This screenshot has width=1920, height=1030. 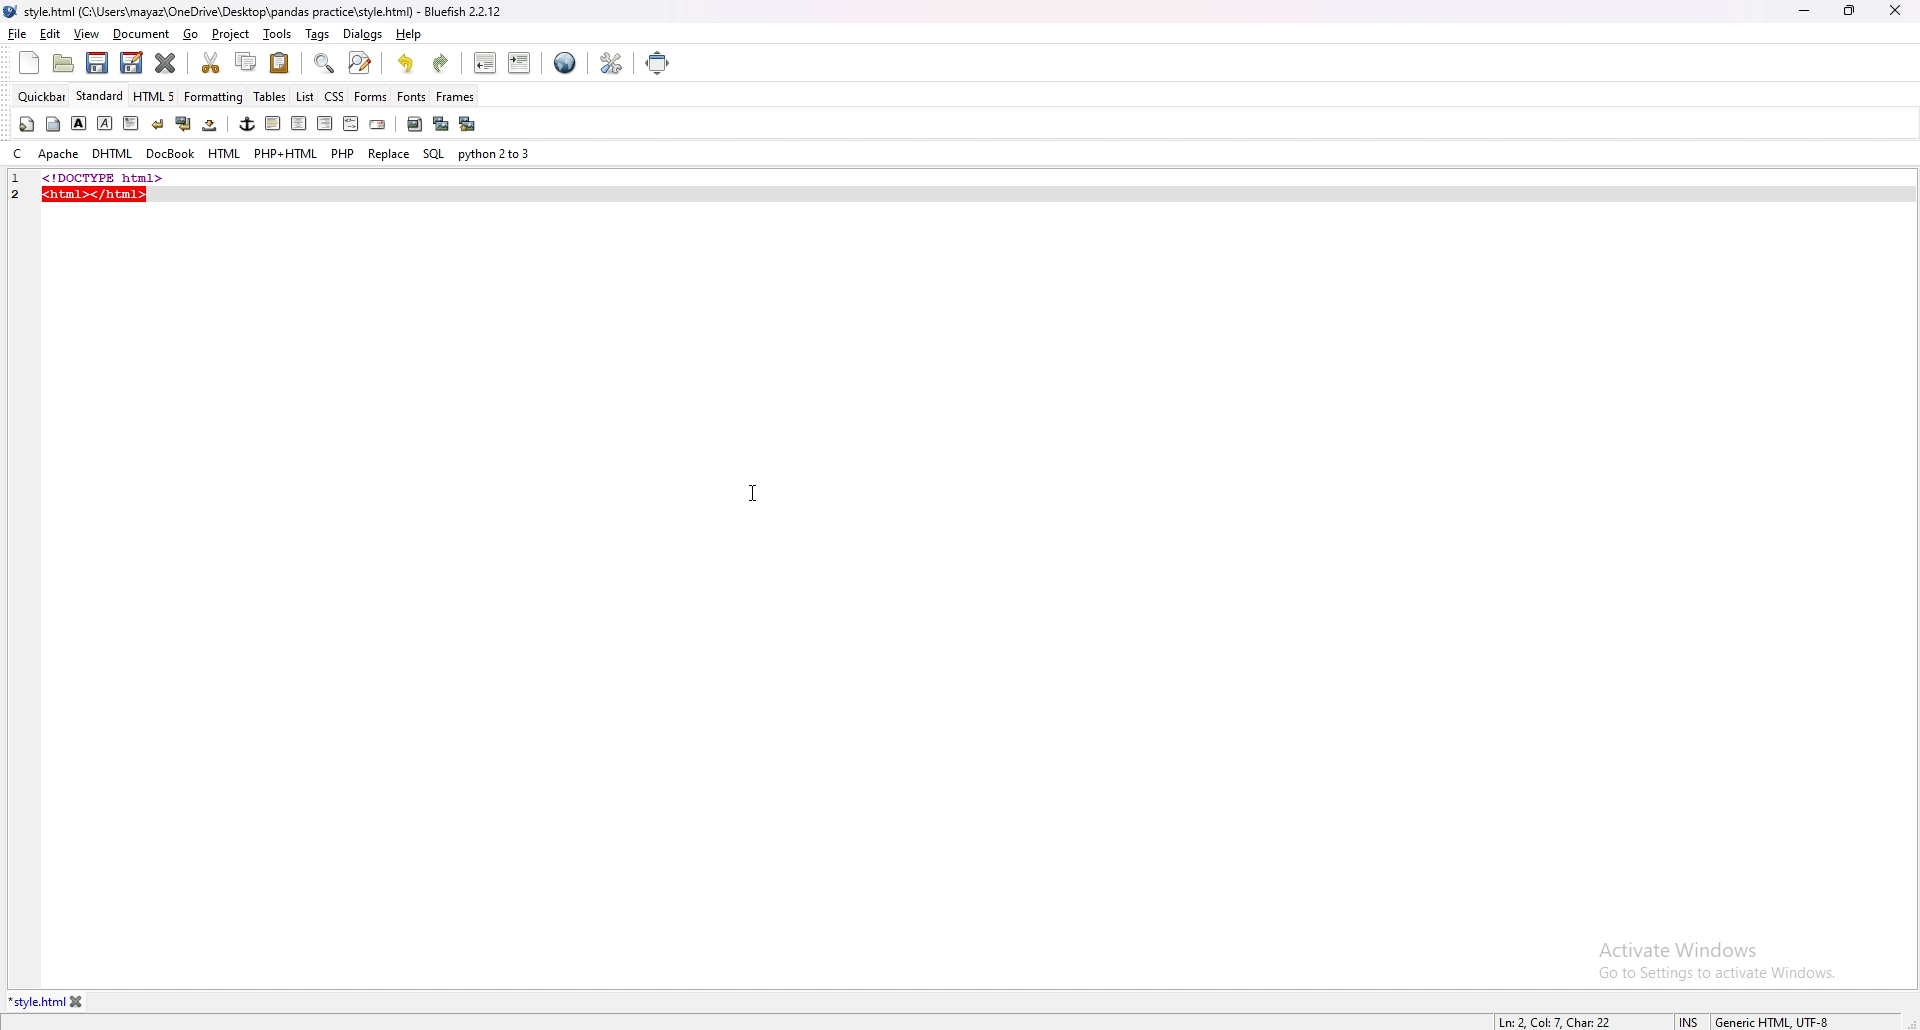 I want to click on advanced find and replace, so click(x=359, y=62).